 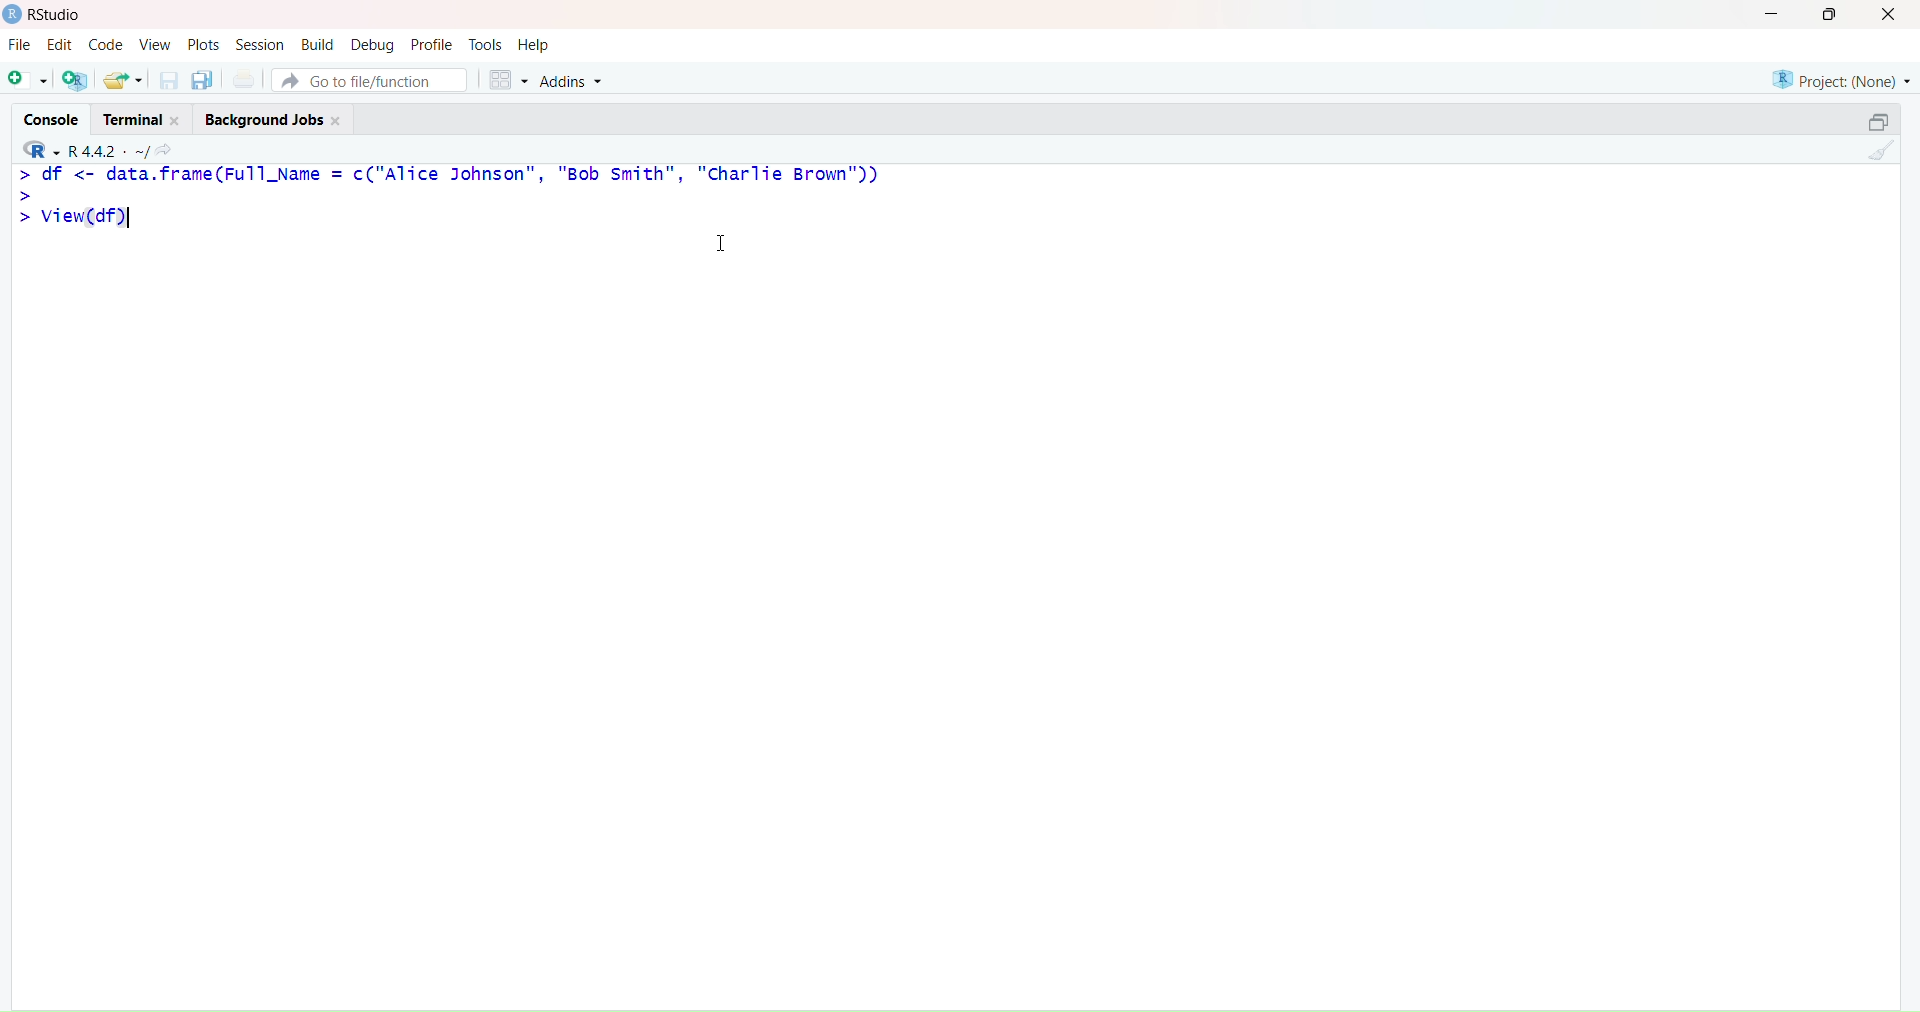 I want to click on Session, so click(x=260, y=45).